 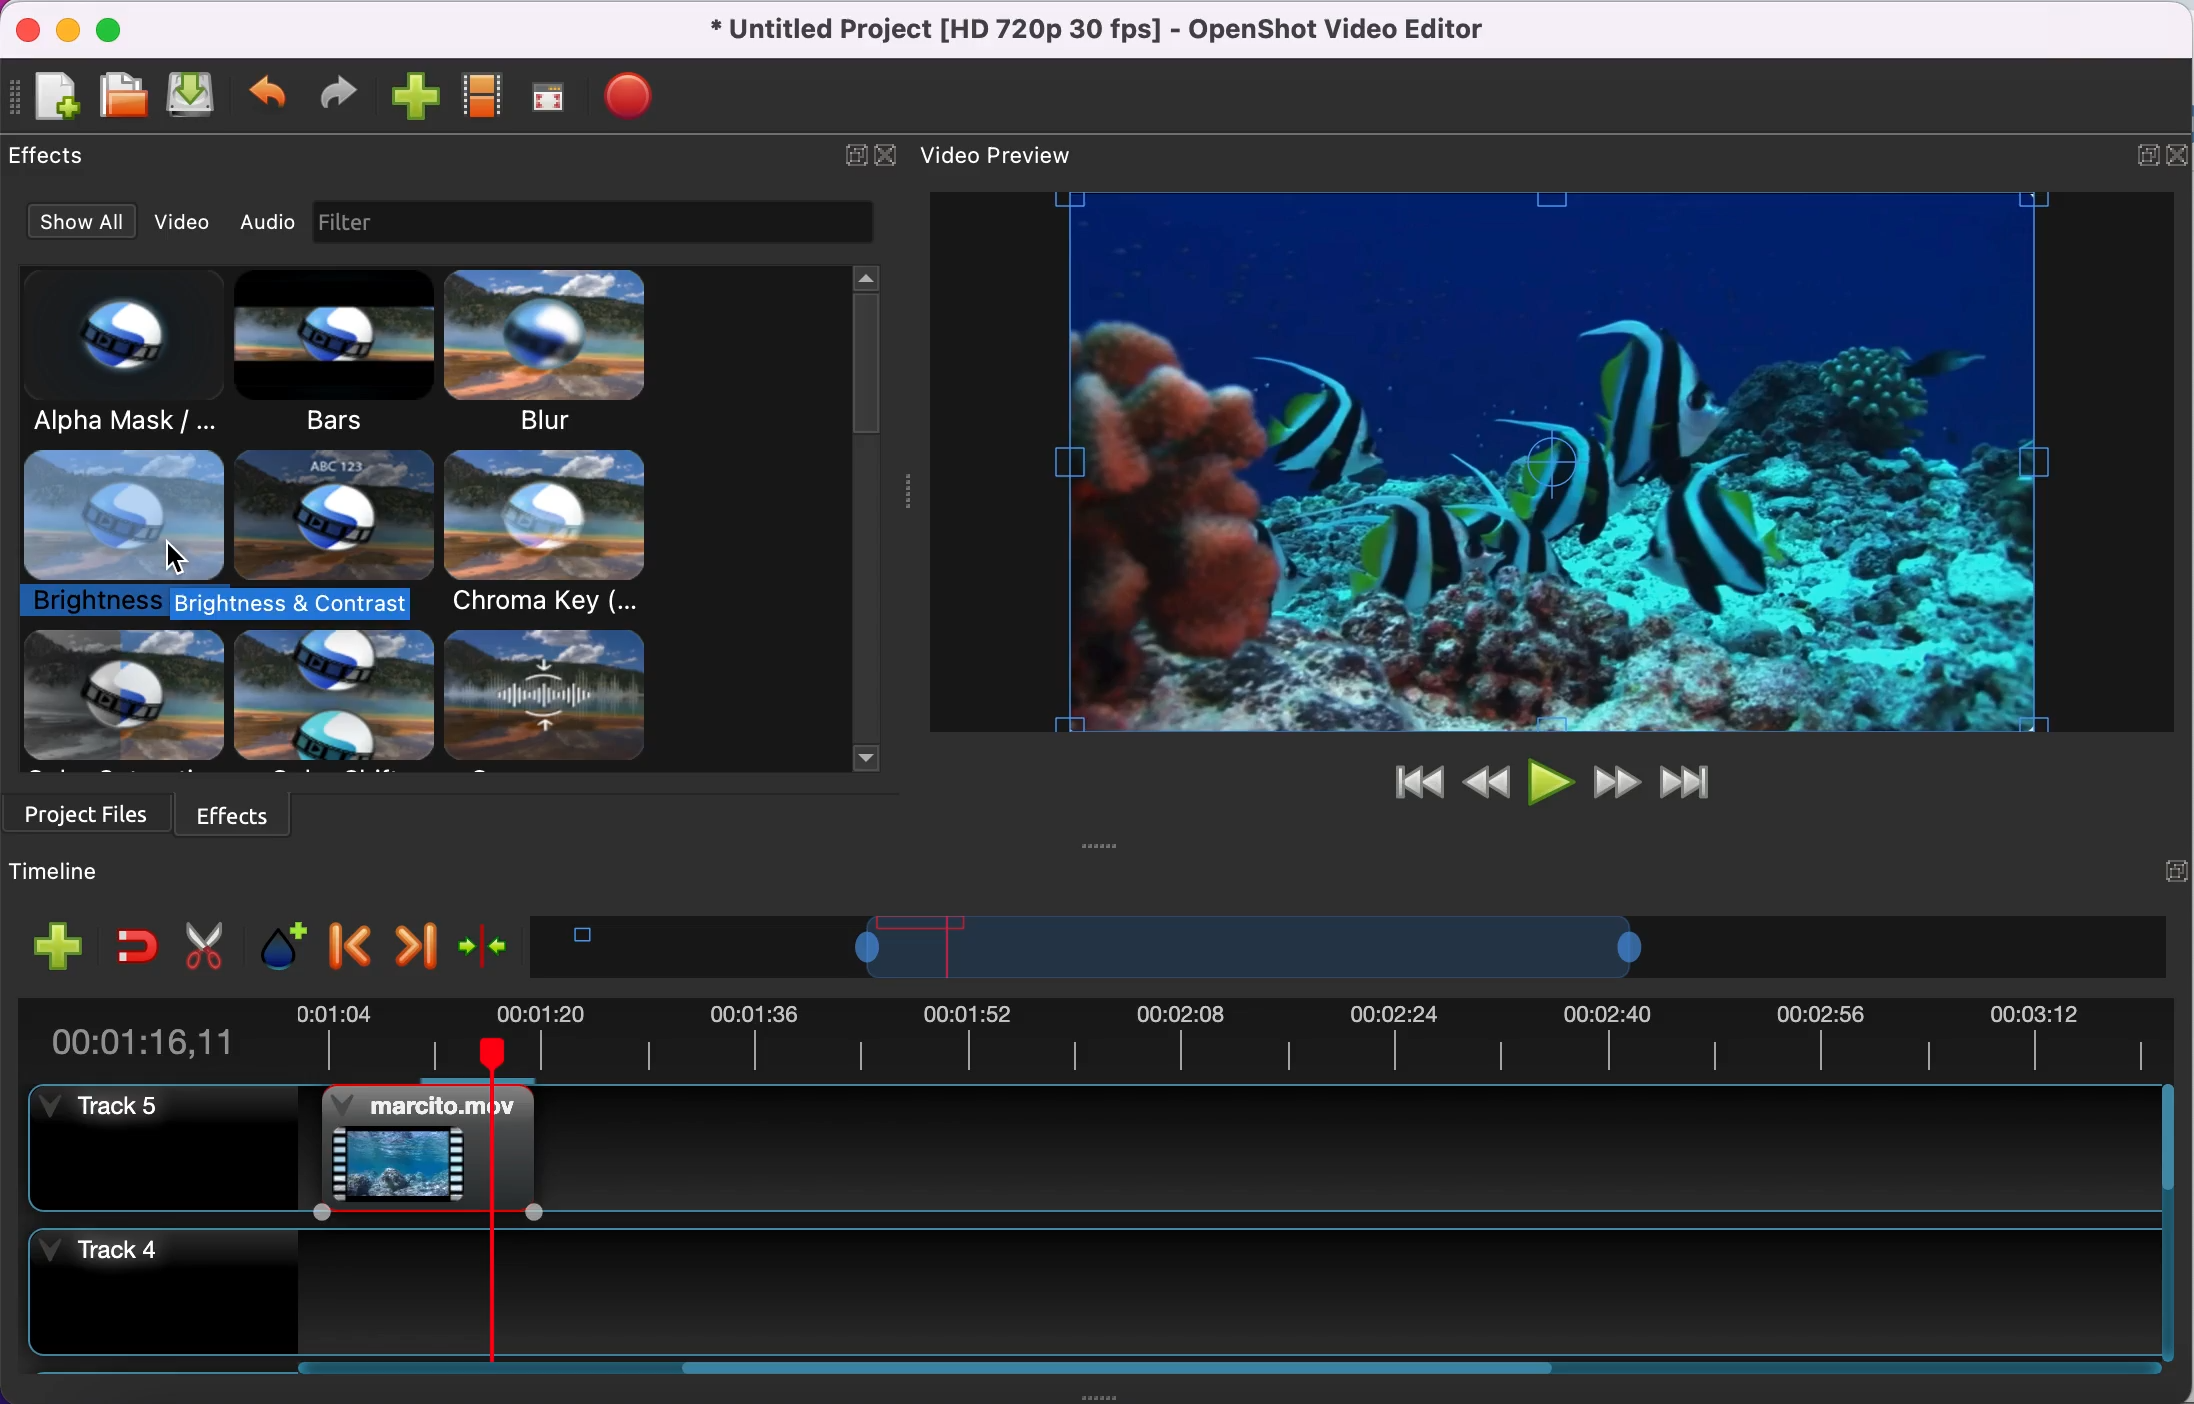 What do you see at coordinates (413, 99) in the screenshot?
I see `import file` at bounding box center [413, 99].